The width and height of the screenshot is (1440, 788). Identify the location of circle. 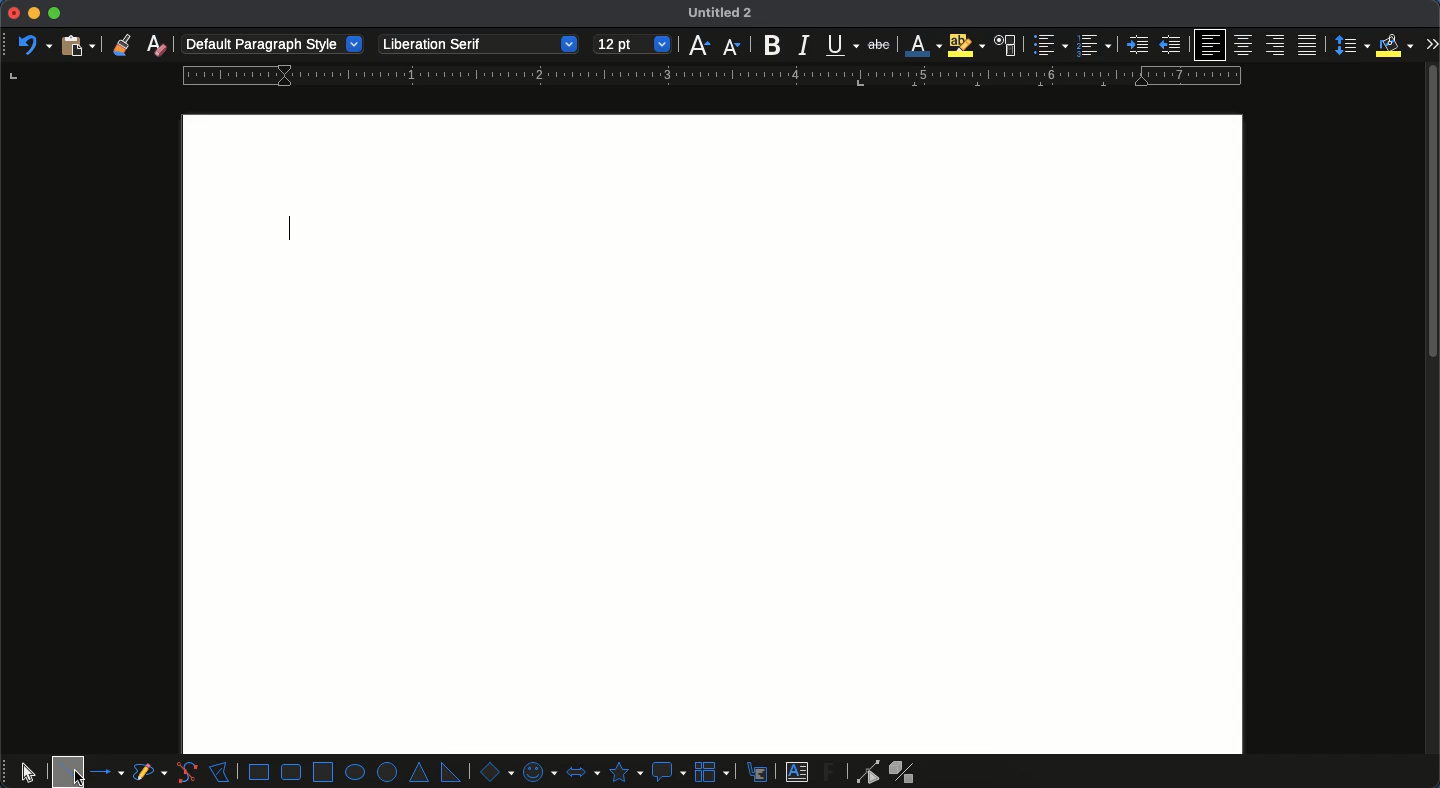
(389, 773).